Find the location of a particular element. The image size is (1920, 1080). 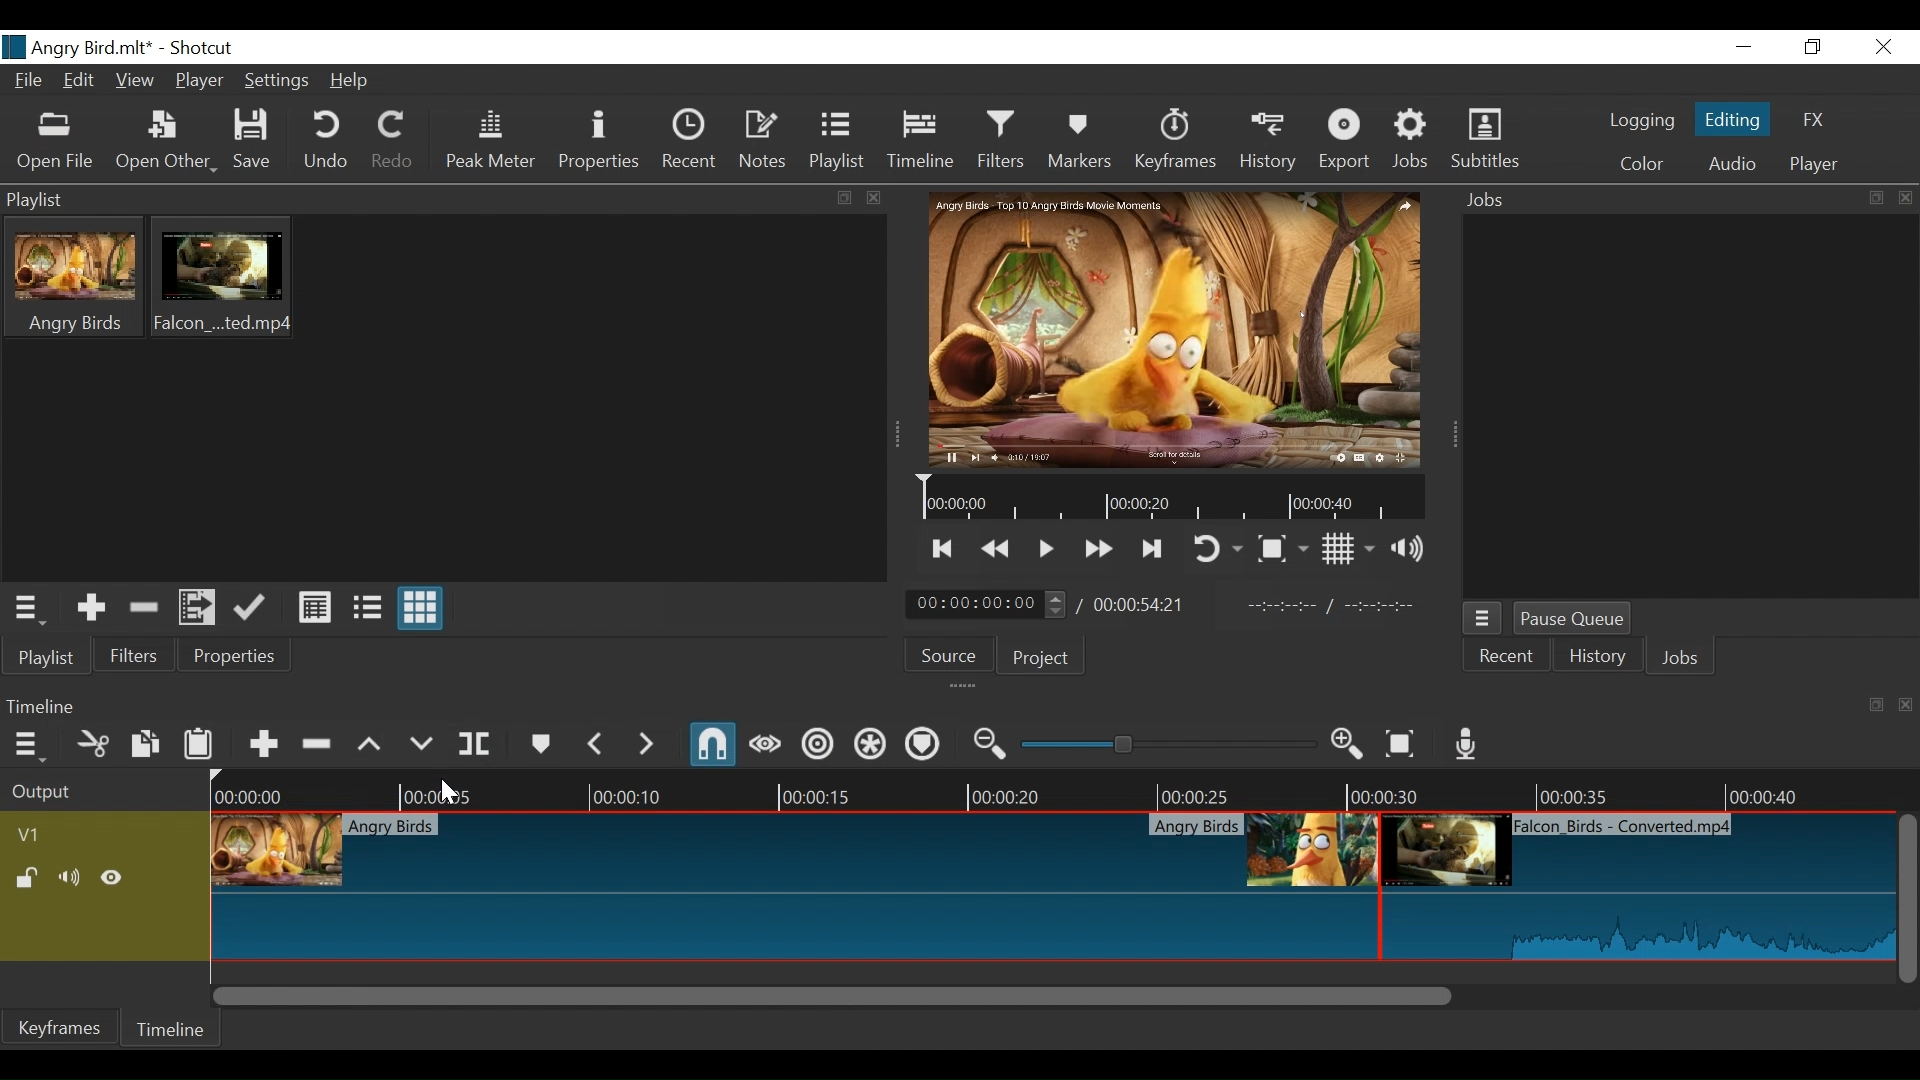

Jobs is located at coordinates (1412, 142).